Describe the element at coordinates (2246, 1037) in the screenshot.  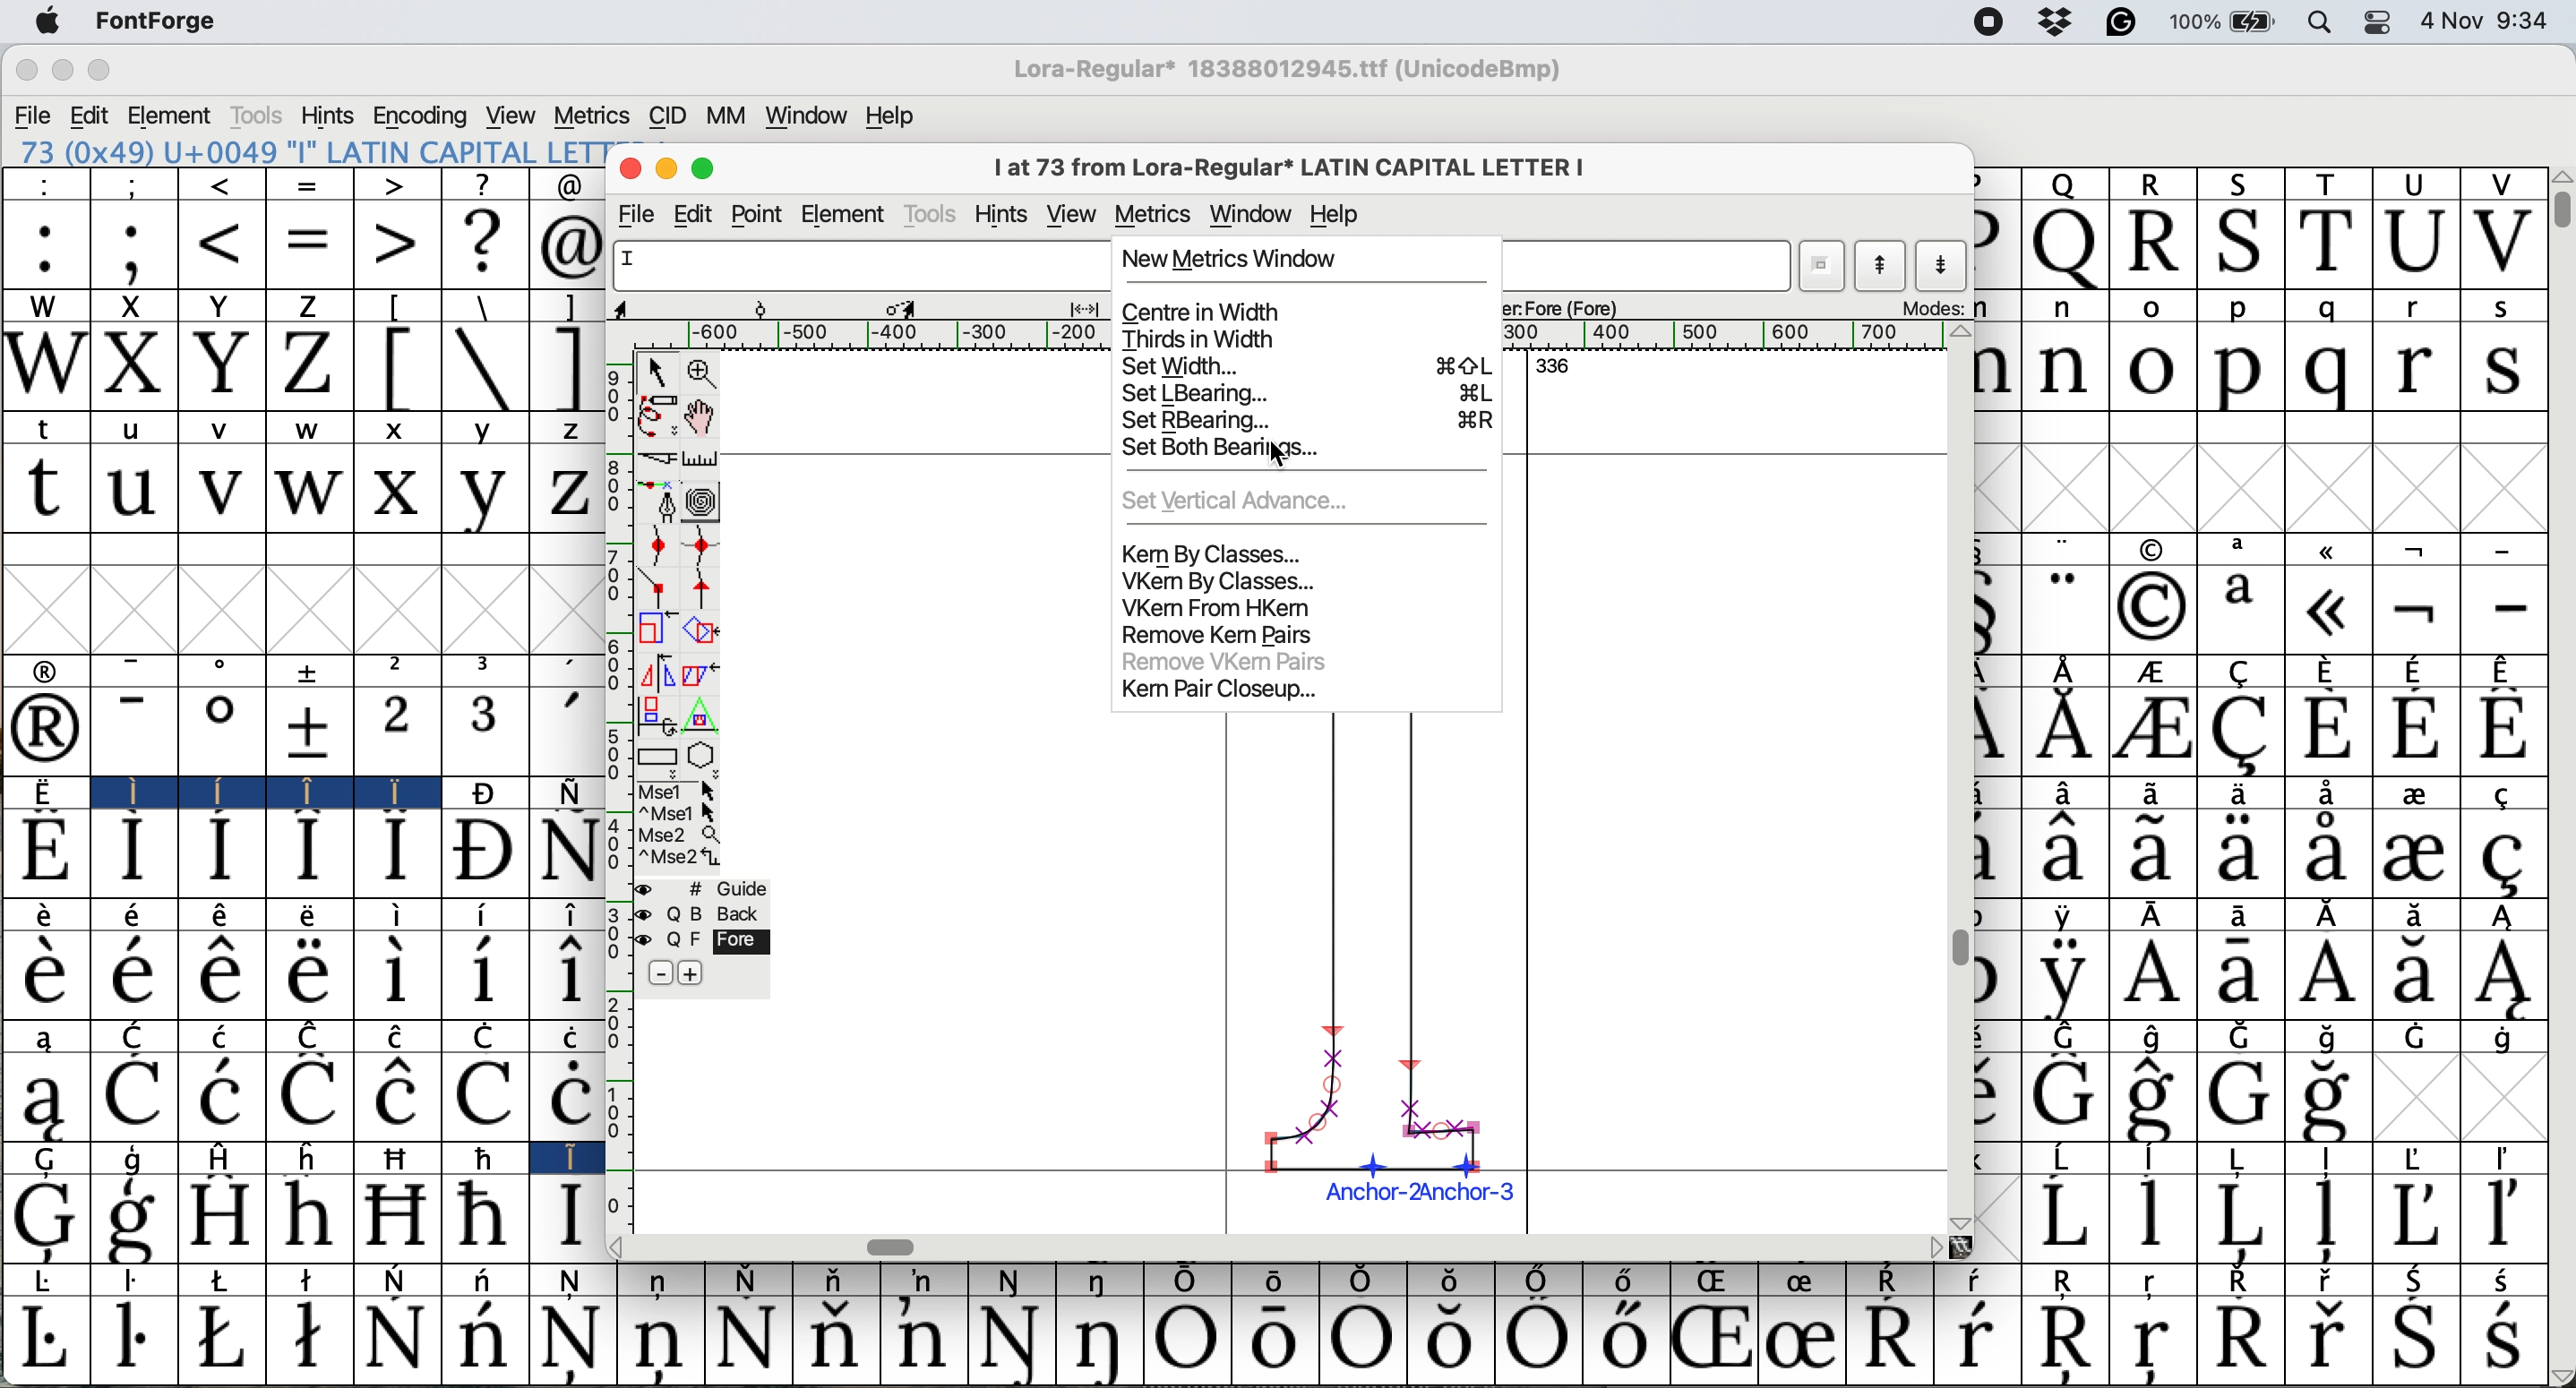
I see `Symbol` at that location.